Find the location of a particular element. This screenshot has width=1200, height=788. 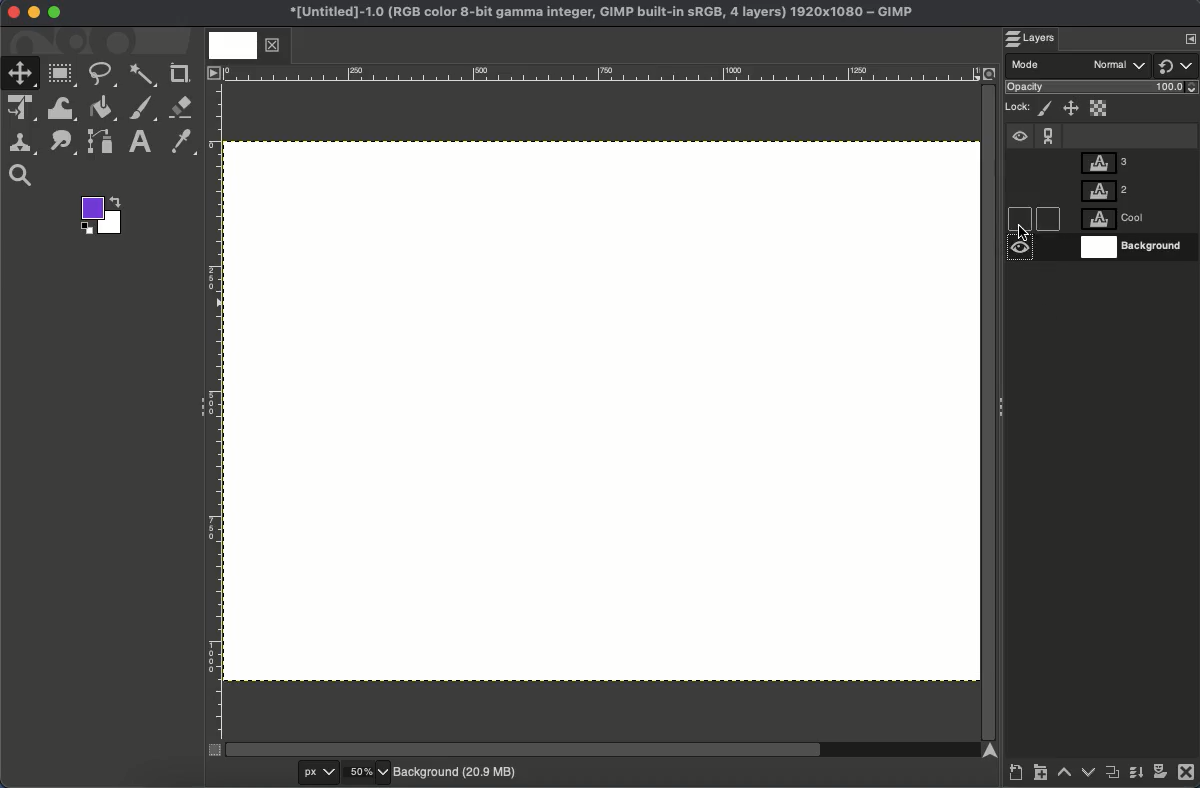

Minimize is located at coordinates (34, 12).